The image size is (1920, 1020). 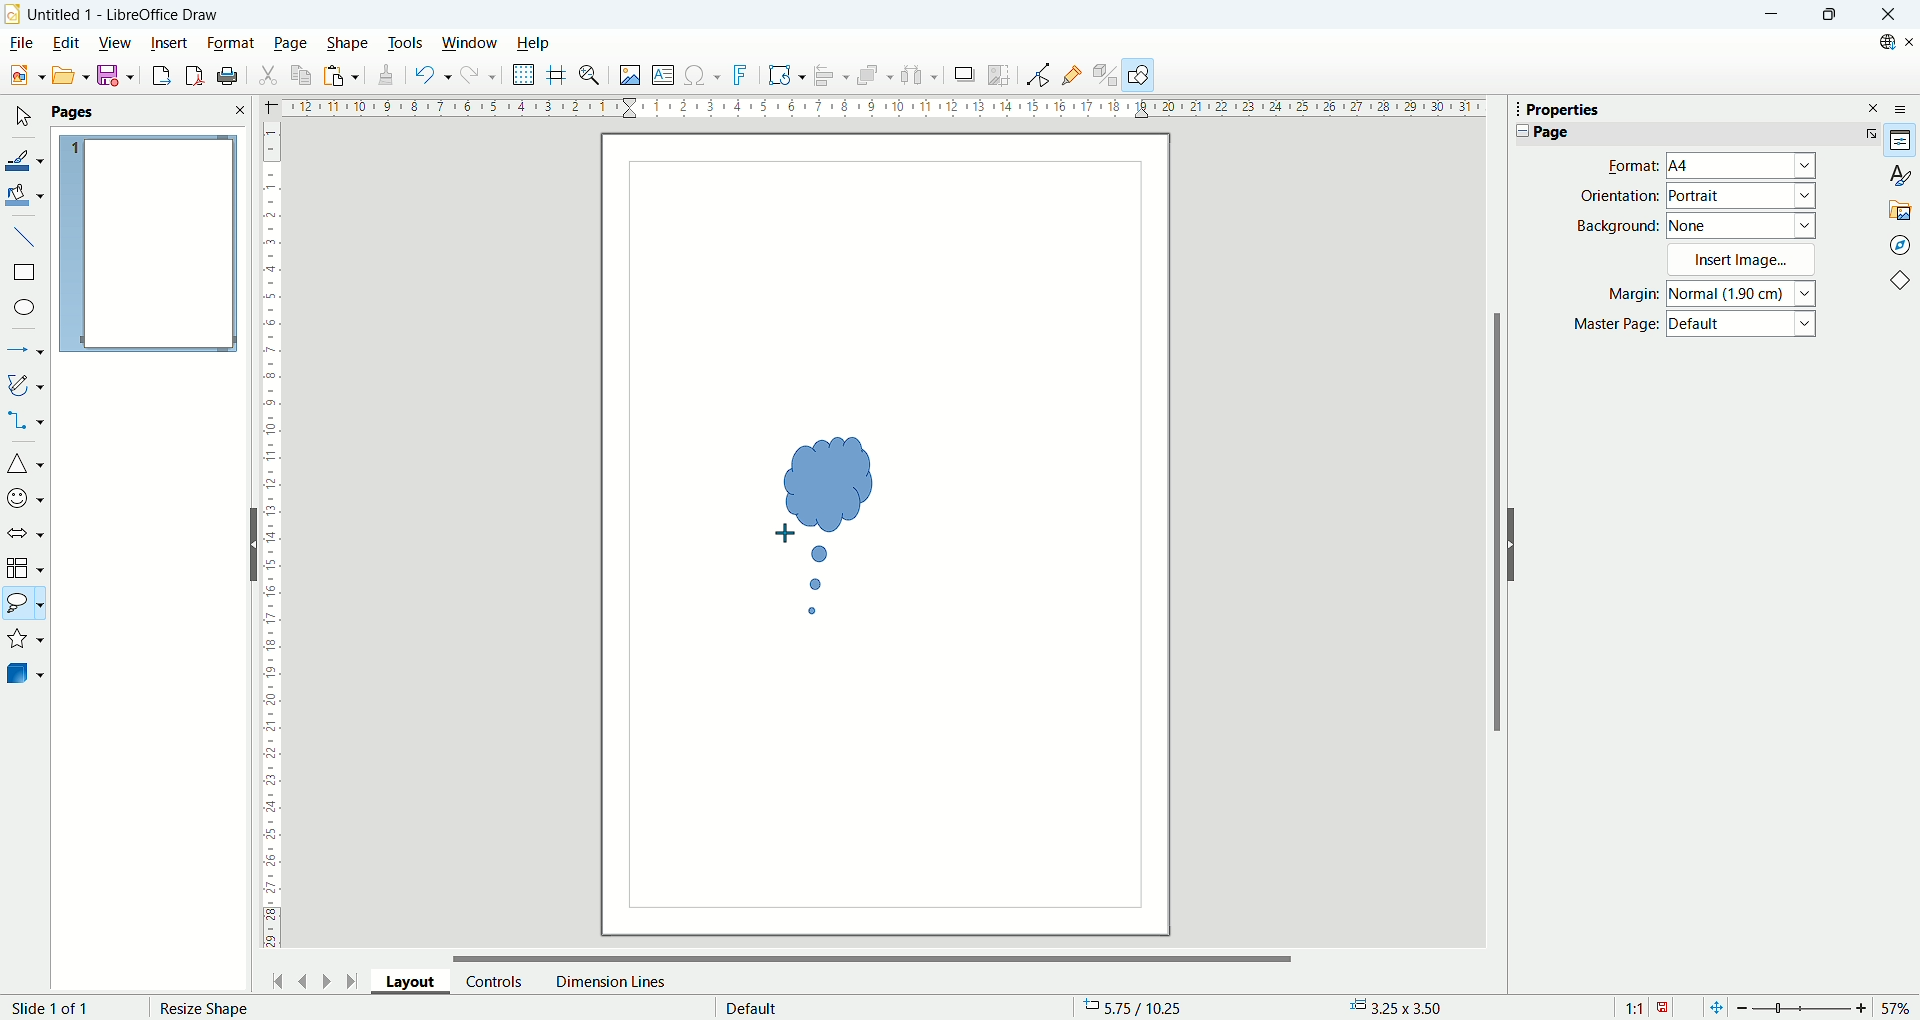 I want to click on go to last page, so click(x=353, y=981).